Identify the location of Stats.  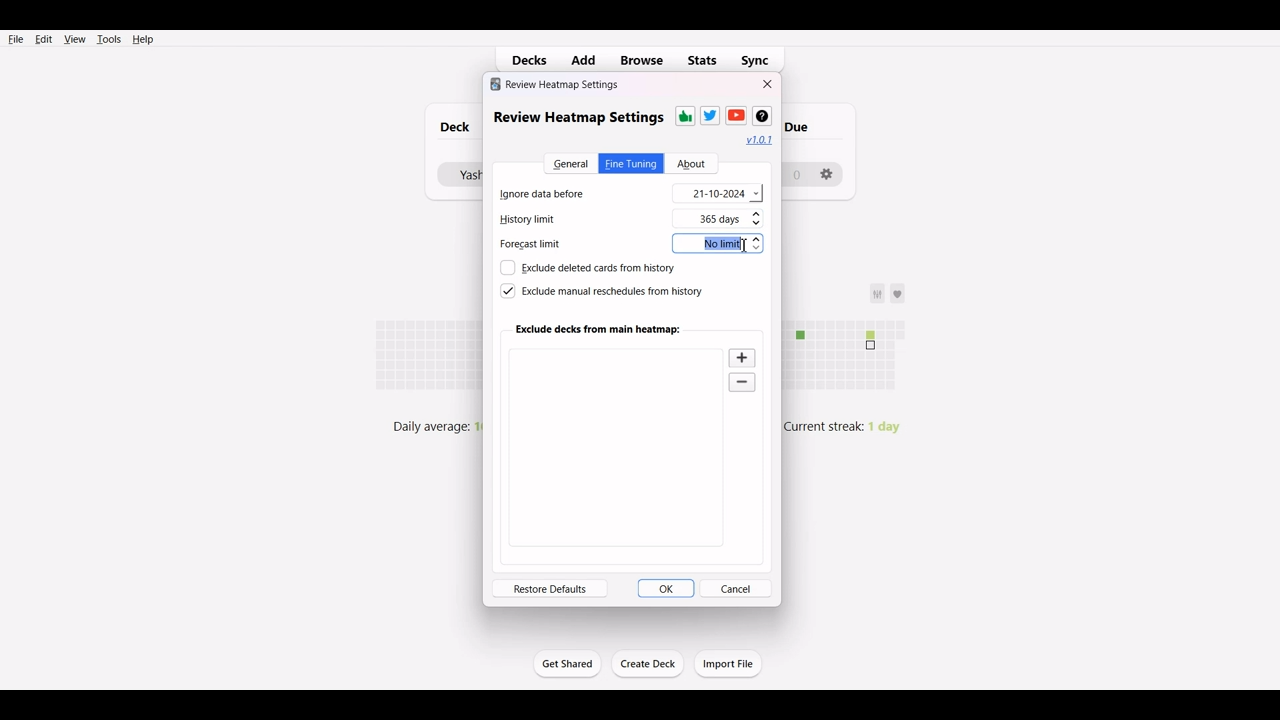
(703, 60).